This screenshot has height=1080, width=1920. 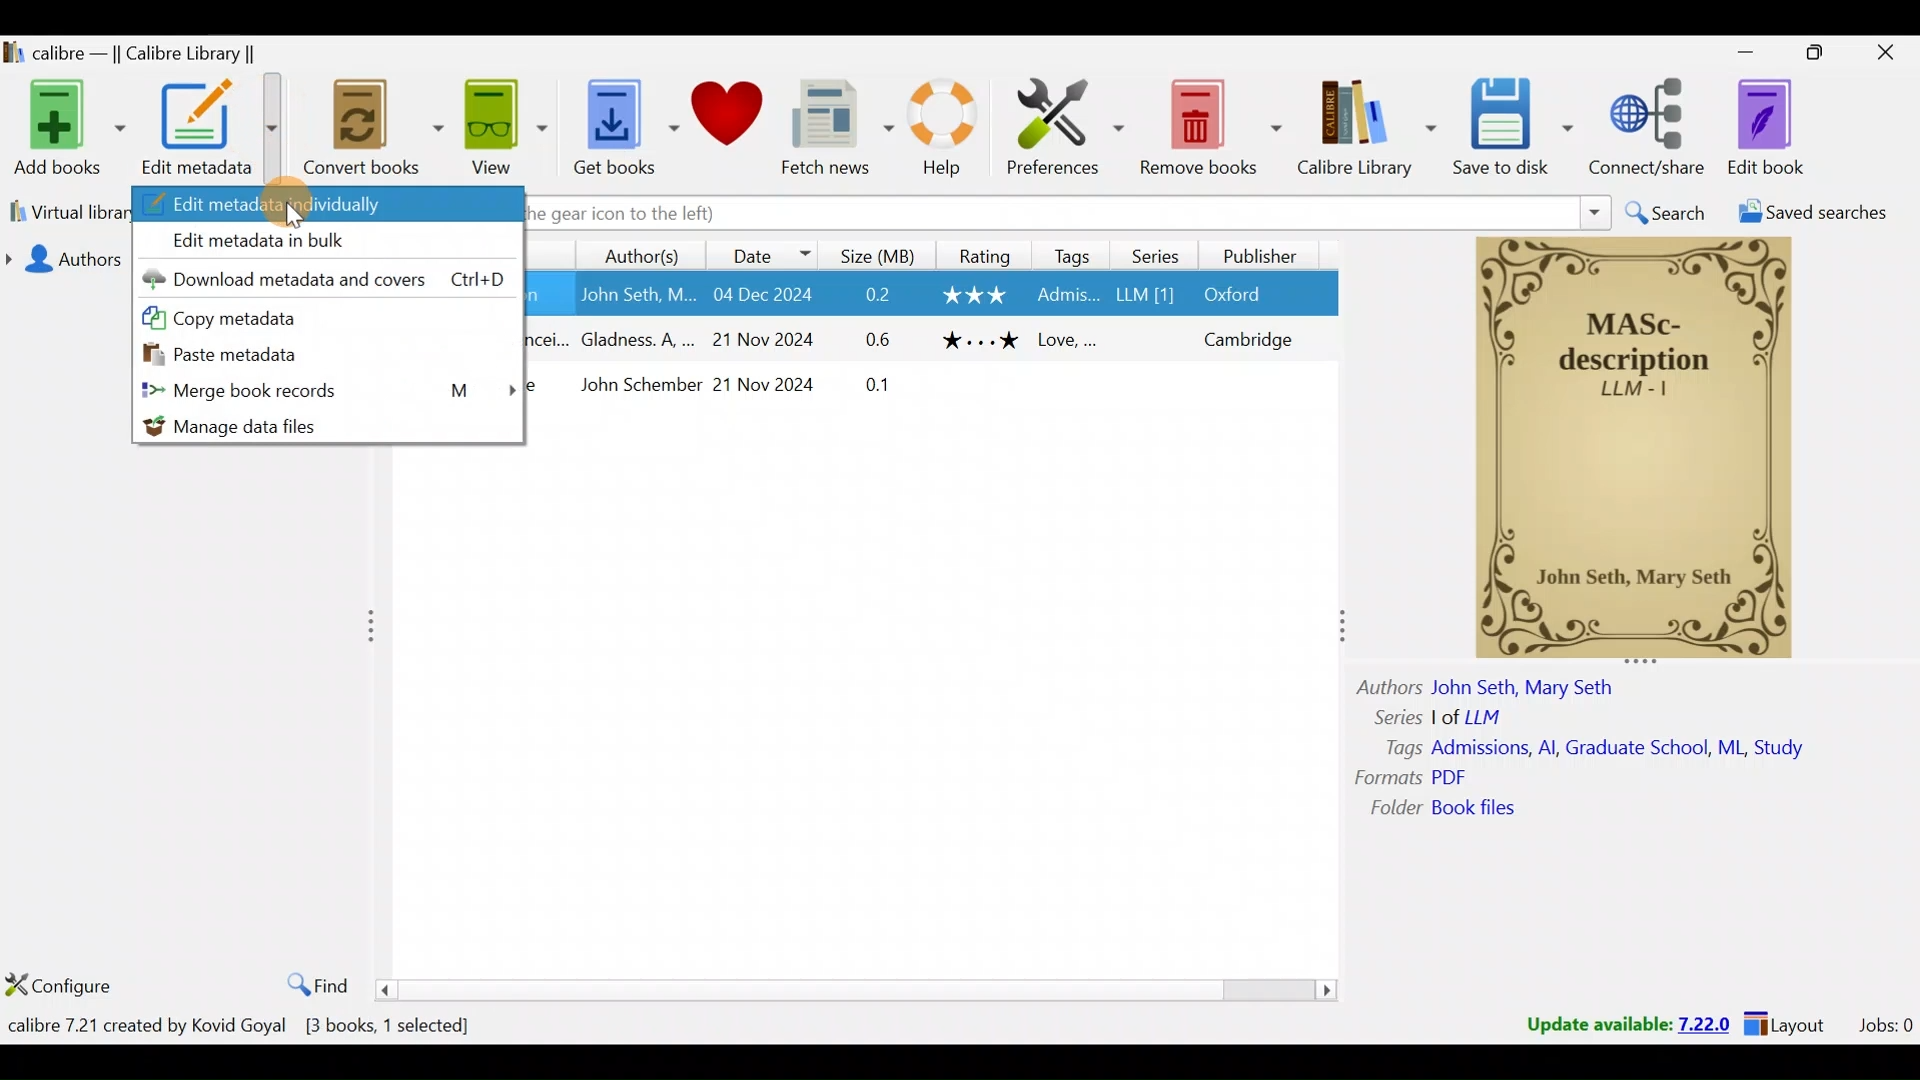 What do you see at coordinates (321, 313) in the screenshot?
I see `Copy metadata` at bounding box center [321, 313].